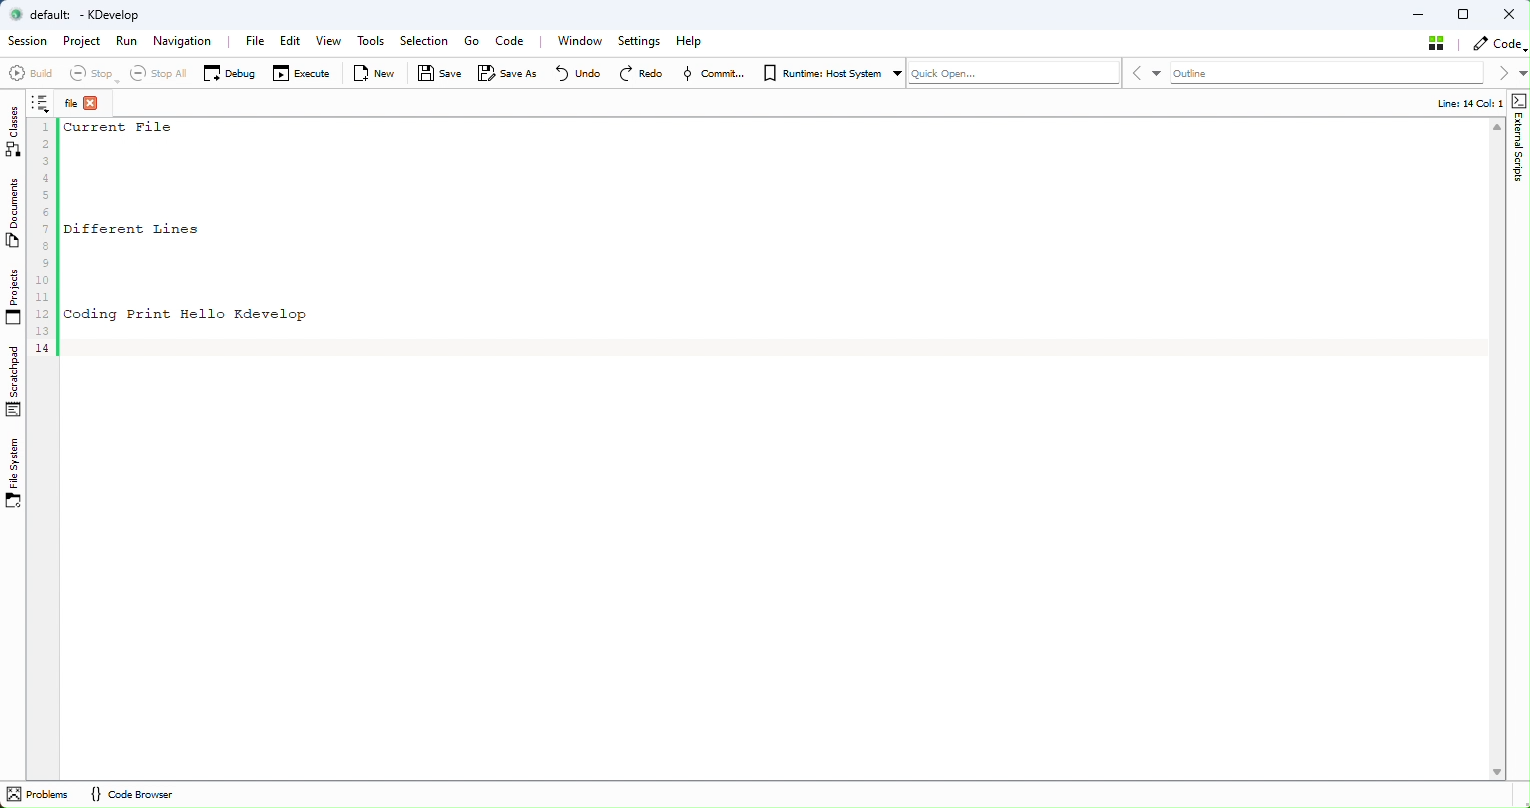 The width and height of the screenshot is (1530, 808). Describe the element at coordinates (290, 42) in the screenshot. I see `Edit` at that location.